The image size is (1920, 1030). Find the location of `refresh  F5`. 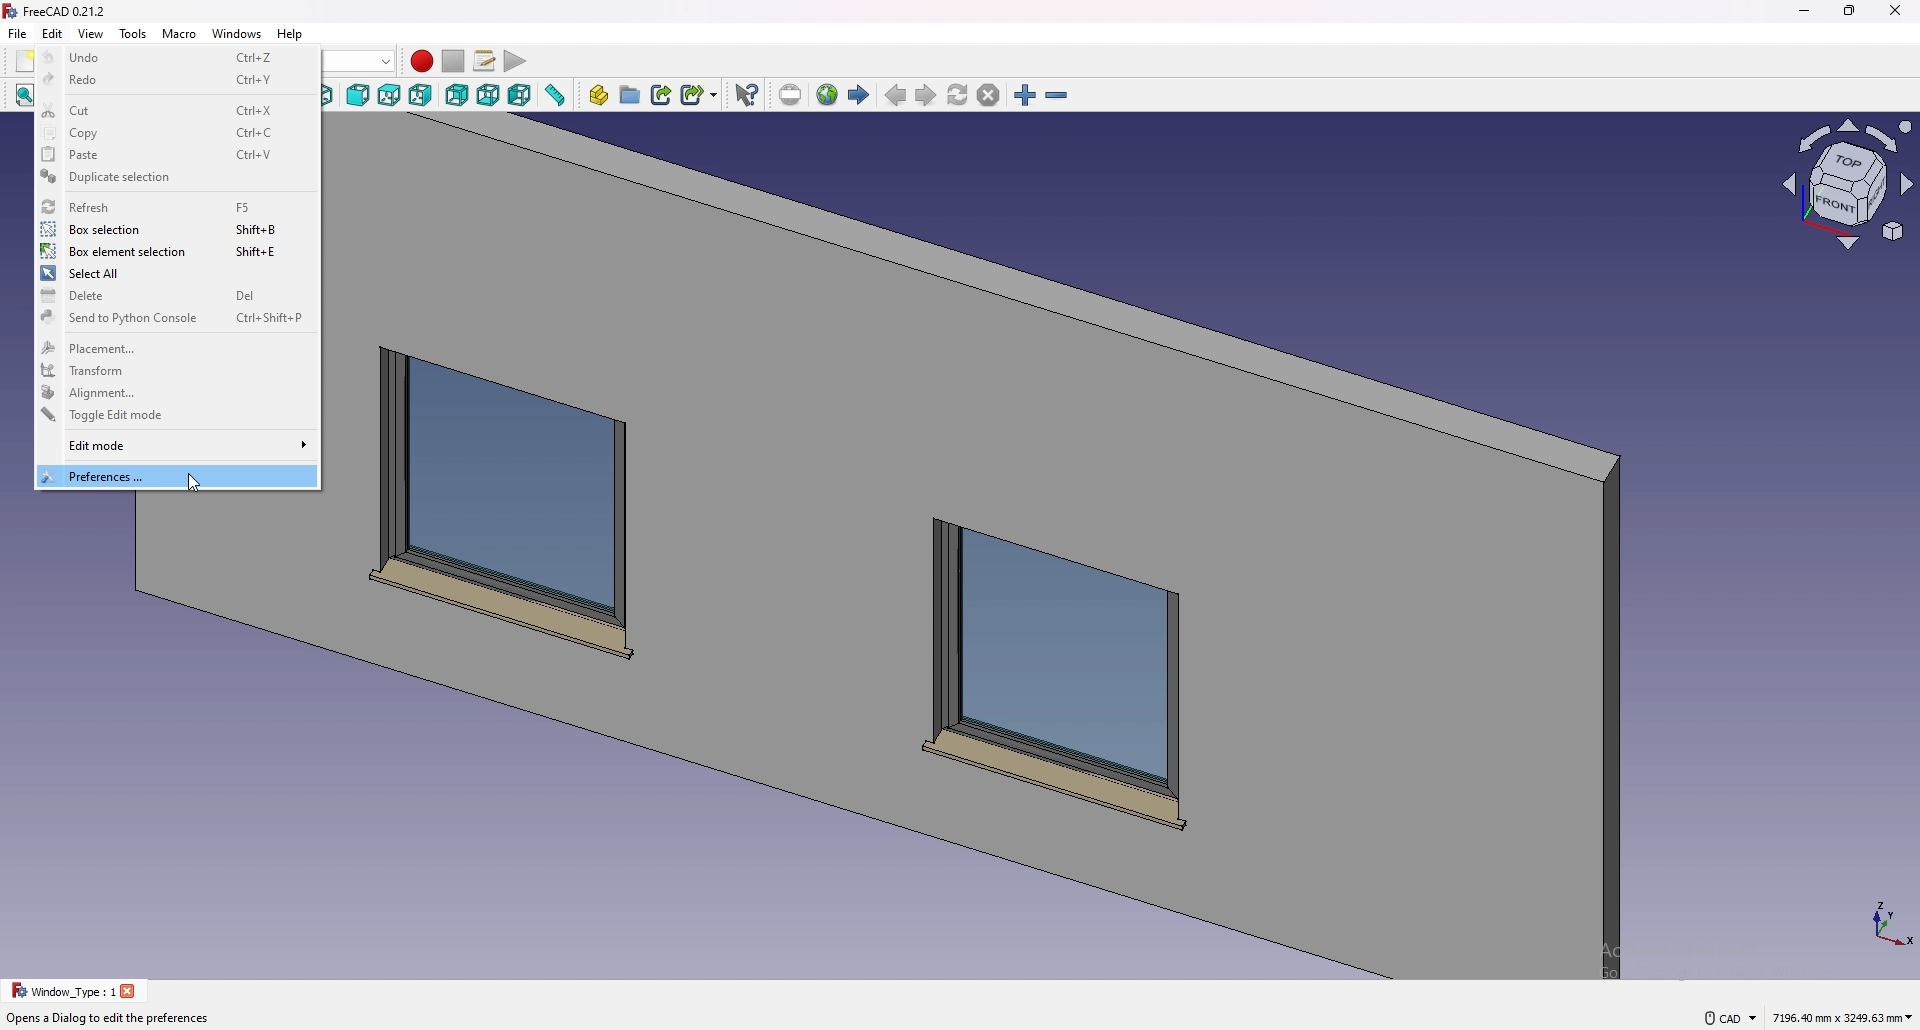

refresh  F5 is located at coordinates (173, 205).